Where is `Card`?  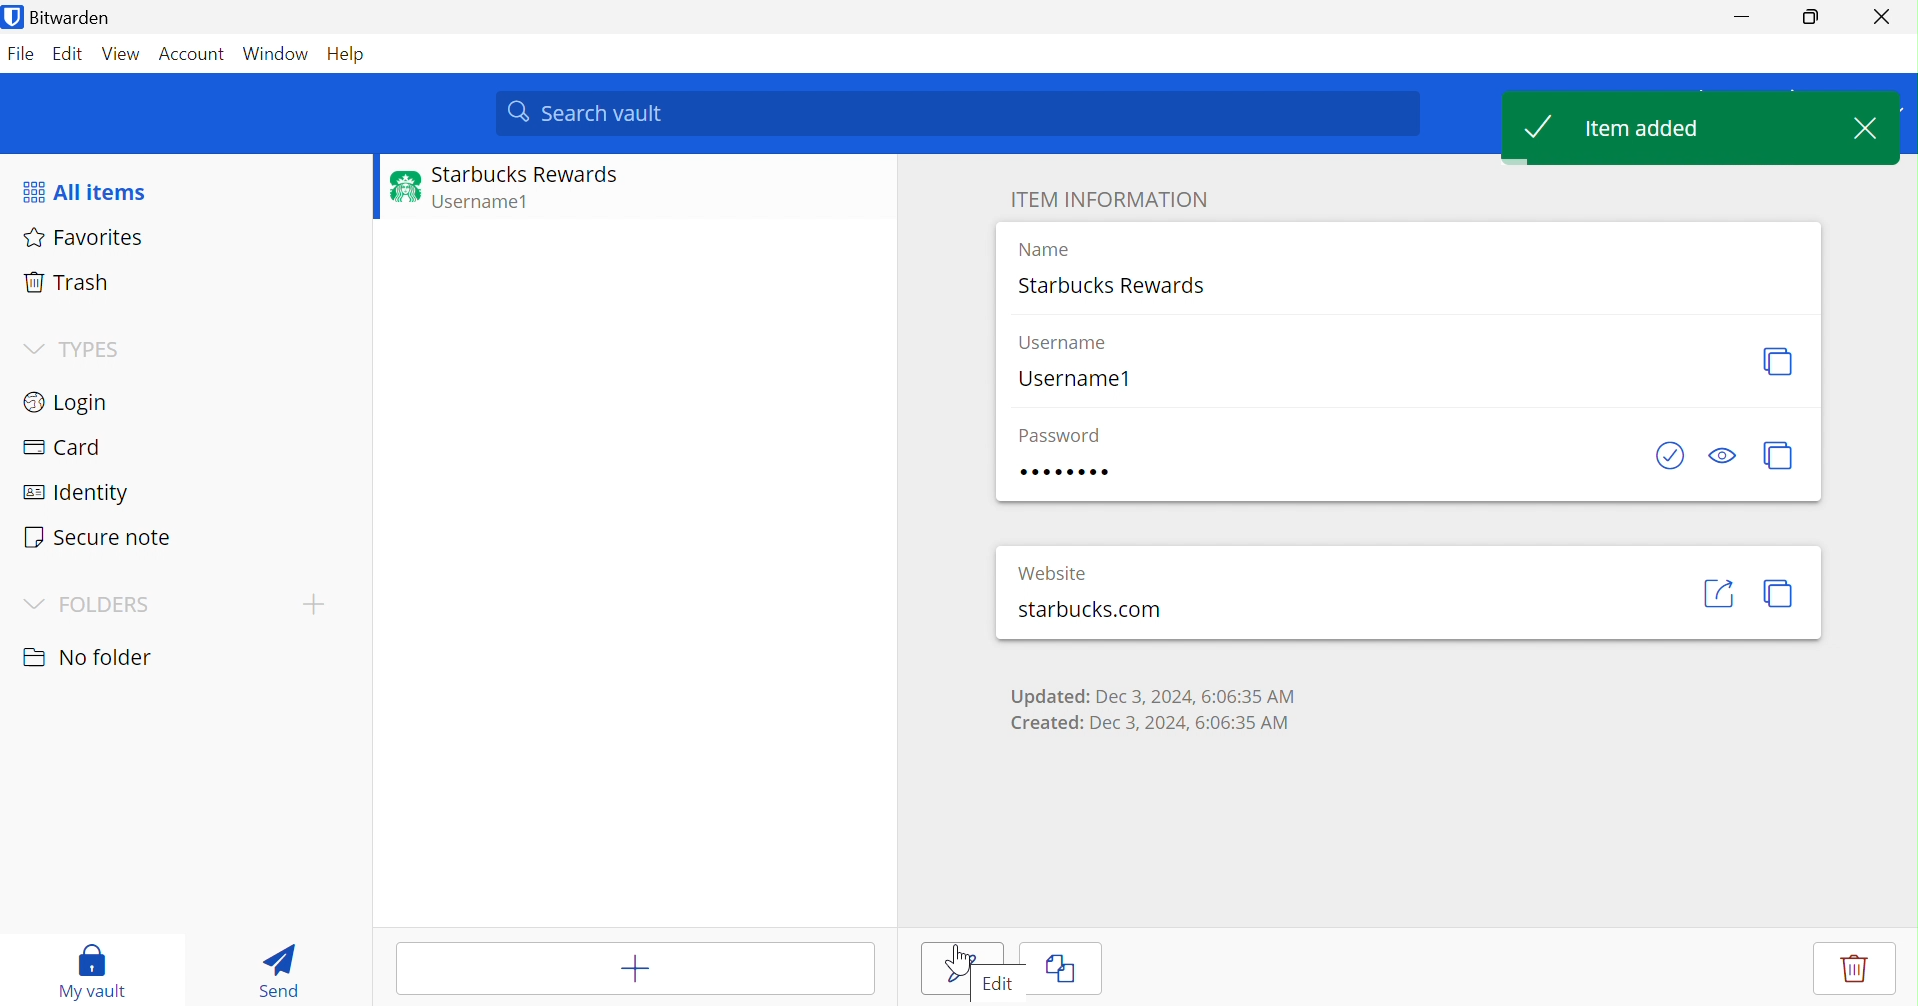
Card is located at coordinates (64, 447).